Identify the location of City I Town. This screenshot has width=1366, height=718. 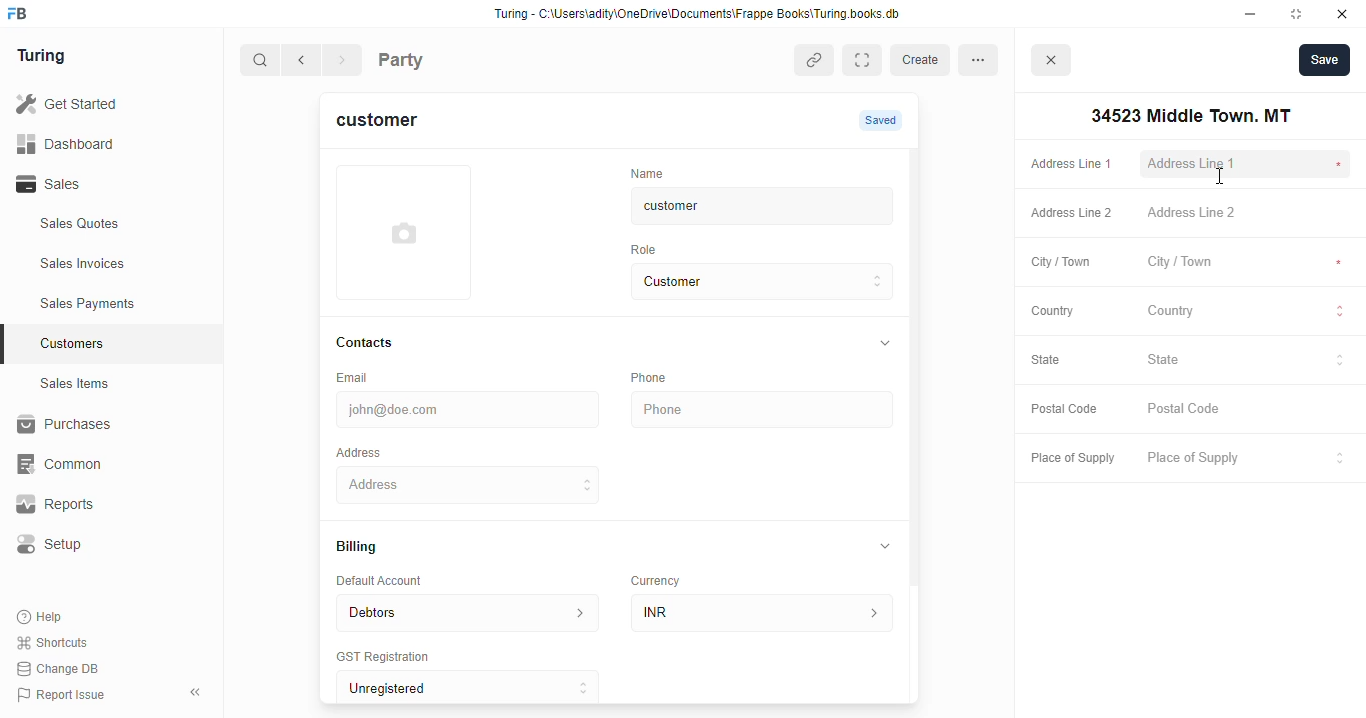
(1246, 263).